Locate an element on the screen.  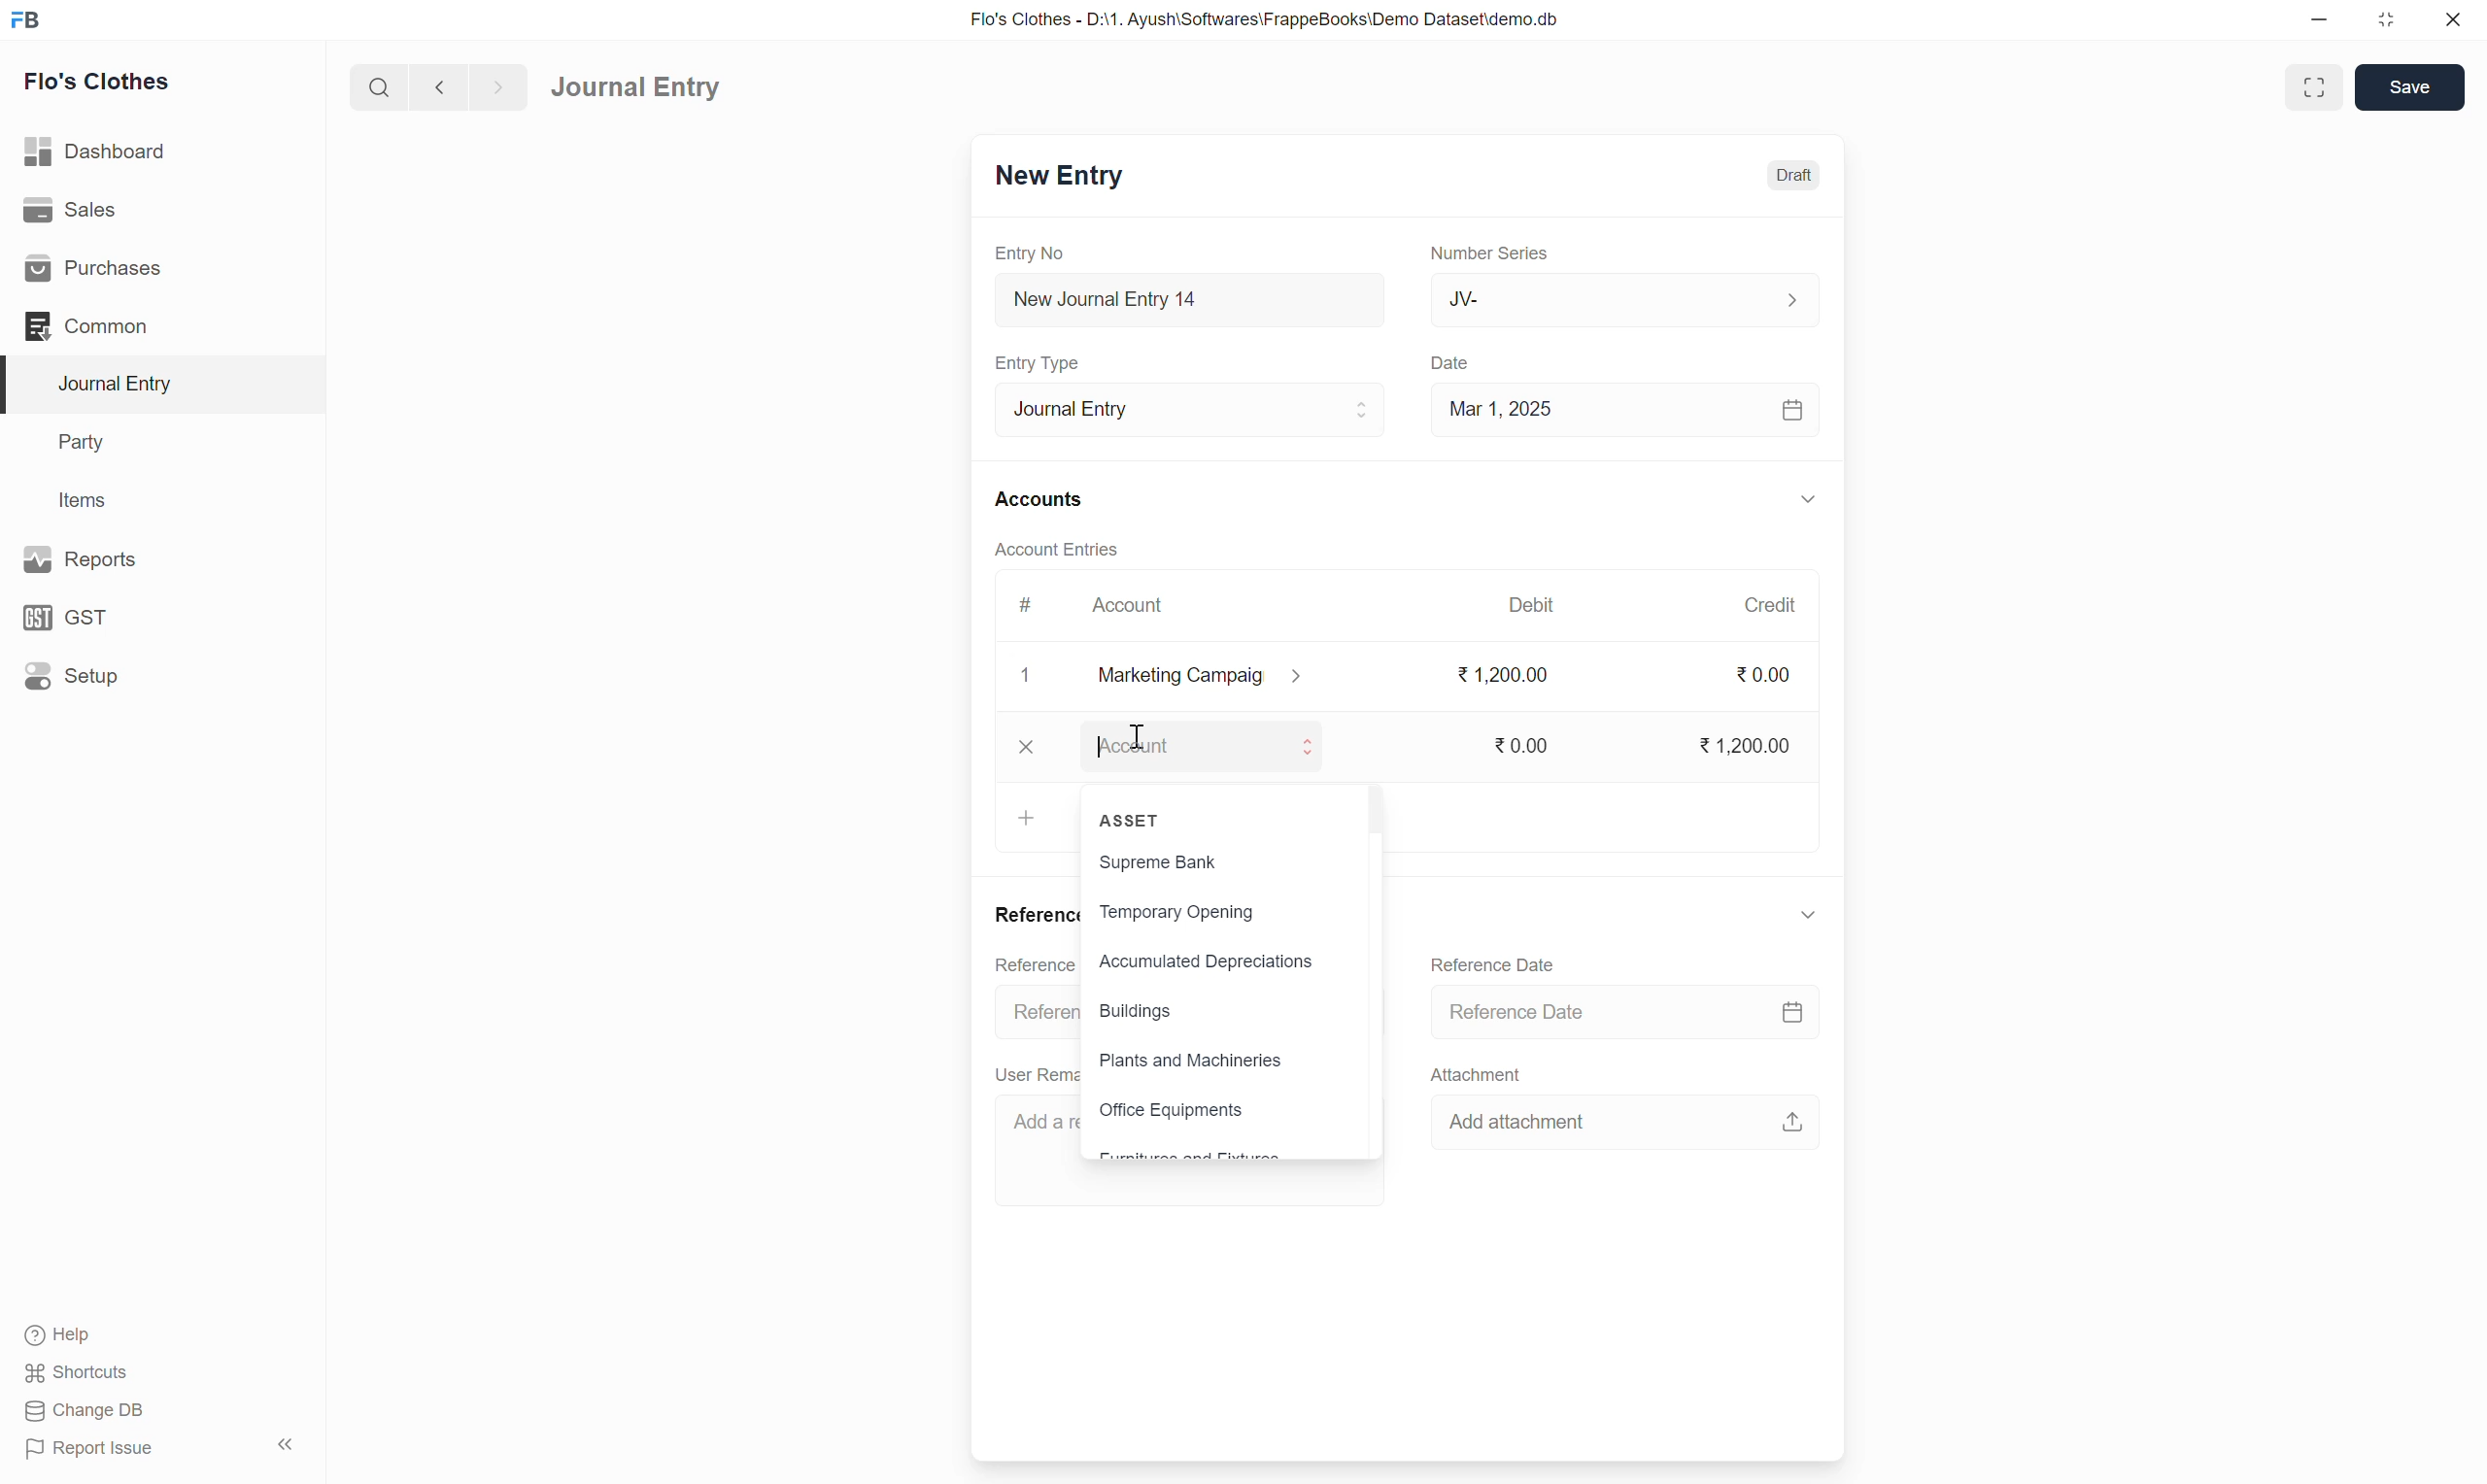
cursor is located at coordinates (1137, 737).